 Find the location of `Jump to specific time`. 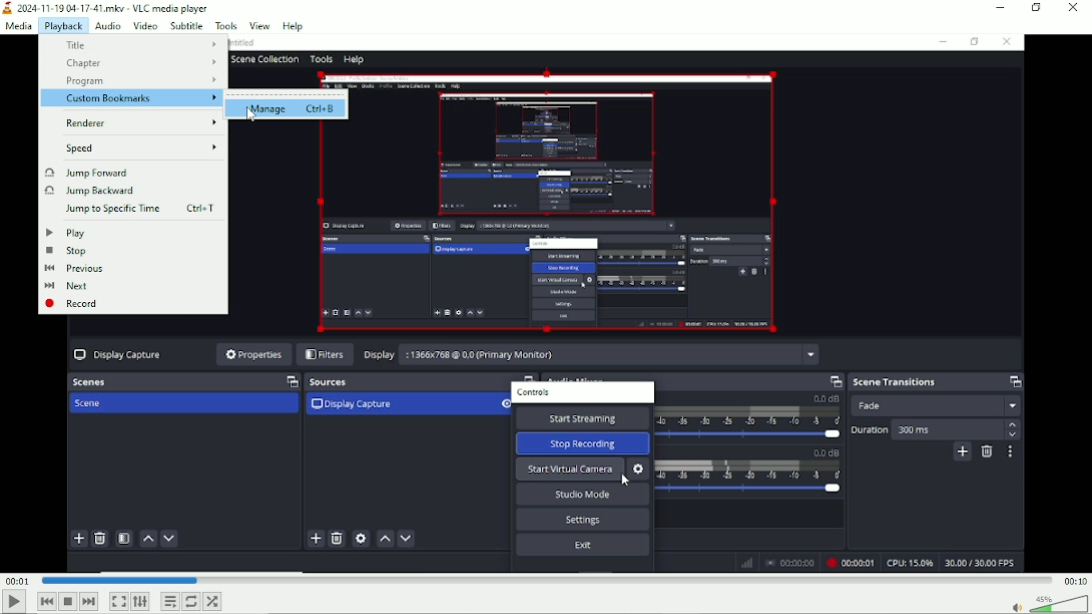

Jump to specific time is located at coordinates (145, 210).